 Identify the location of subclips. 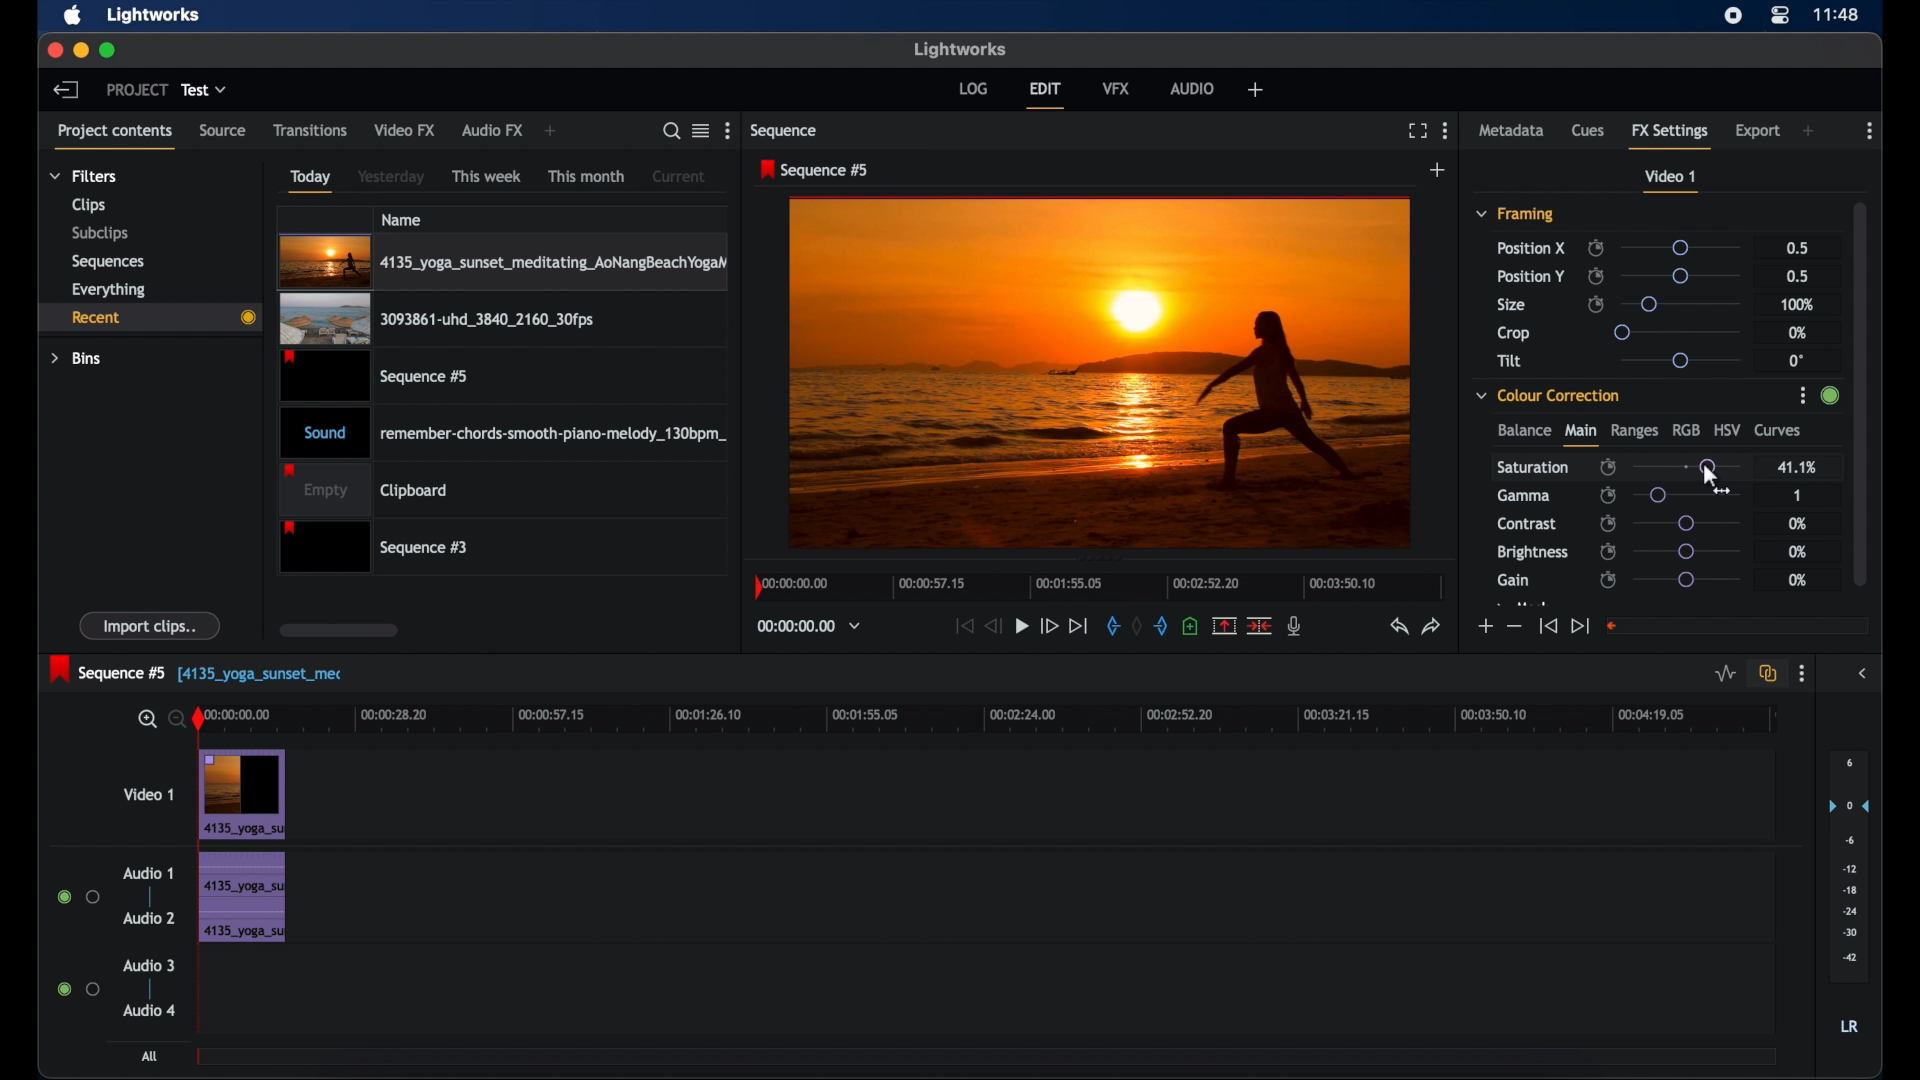
(98, 235).